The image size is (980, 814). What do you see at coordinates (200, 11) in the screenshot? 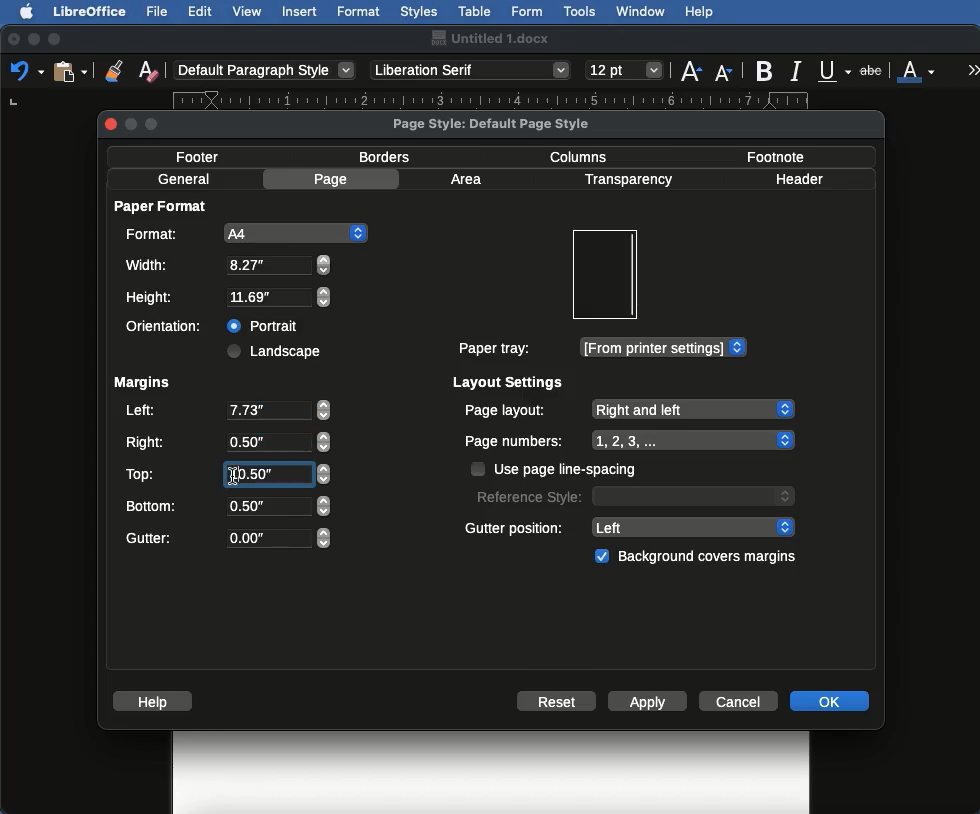
I see `Edit` at bounding box center [200, 11].